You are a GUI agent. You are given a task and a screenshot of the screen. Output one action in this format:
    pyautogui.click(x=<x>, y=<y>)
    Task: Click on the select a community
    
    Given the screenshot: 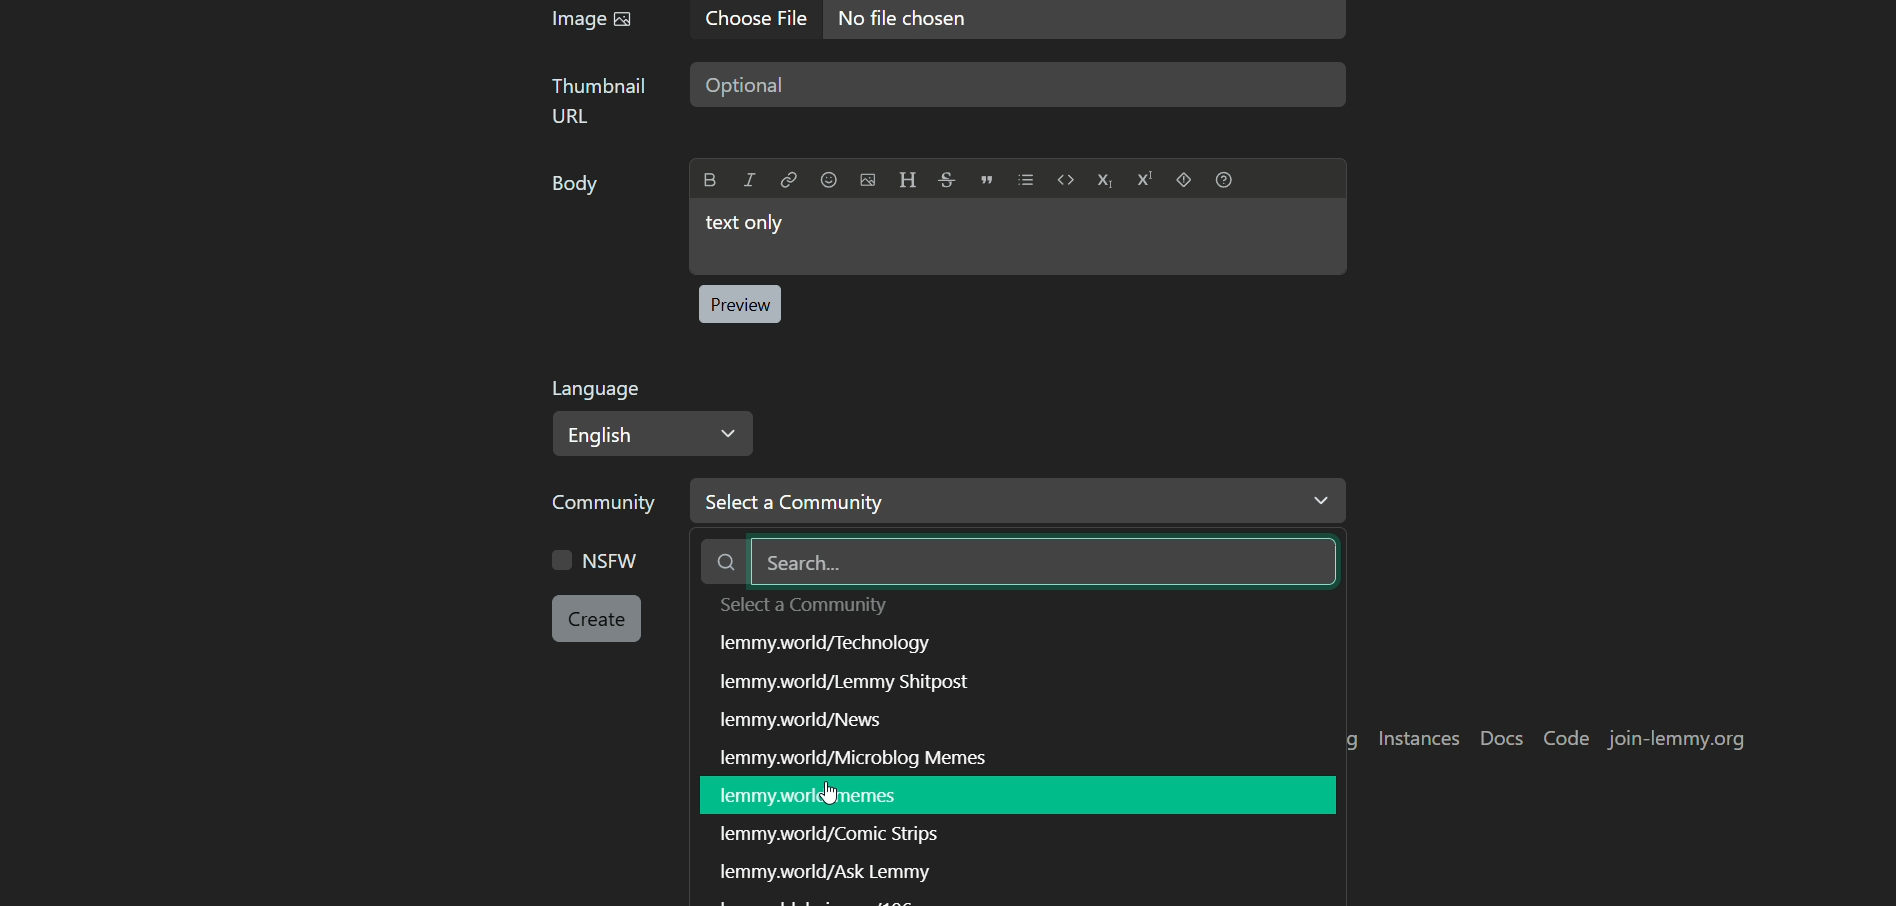 What is the action you would take?
    pyautogui.click(x=1018, y=500)
    